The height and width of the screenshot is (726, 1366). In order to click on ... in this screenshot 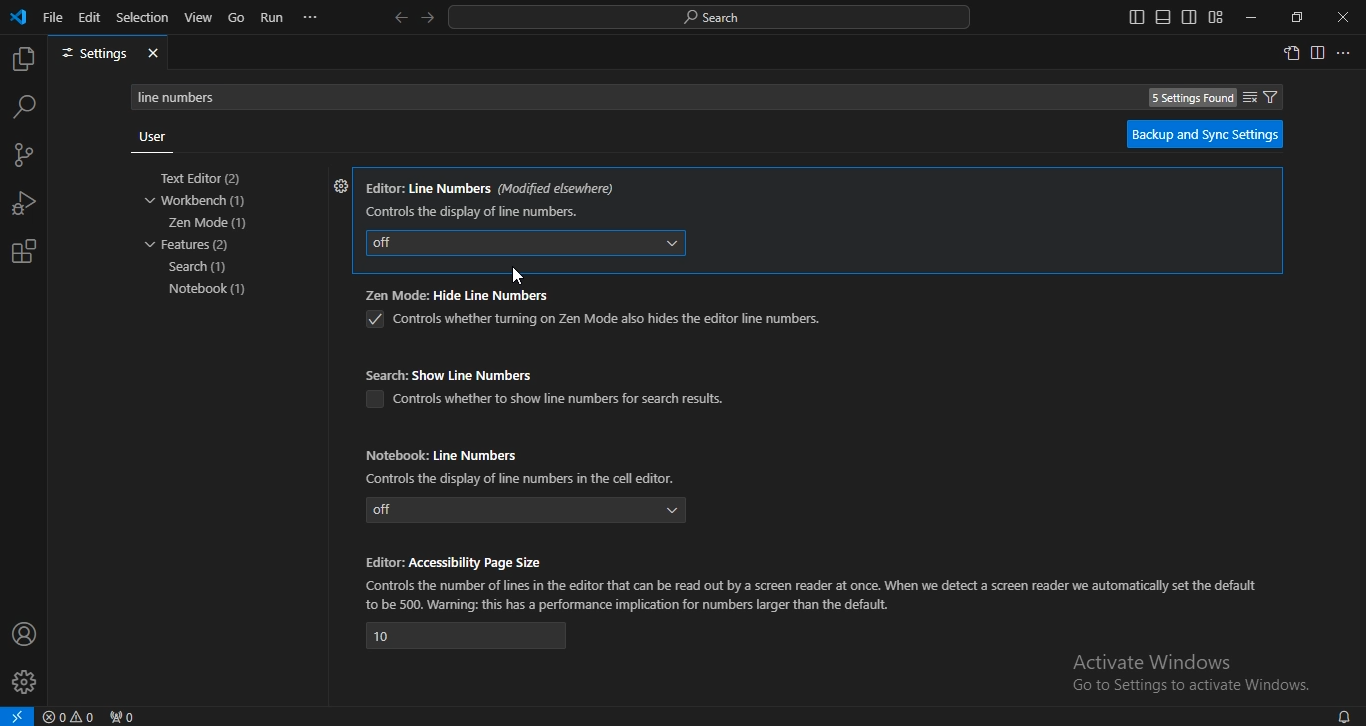, I will do `click(311, 17)`.